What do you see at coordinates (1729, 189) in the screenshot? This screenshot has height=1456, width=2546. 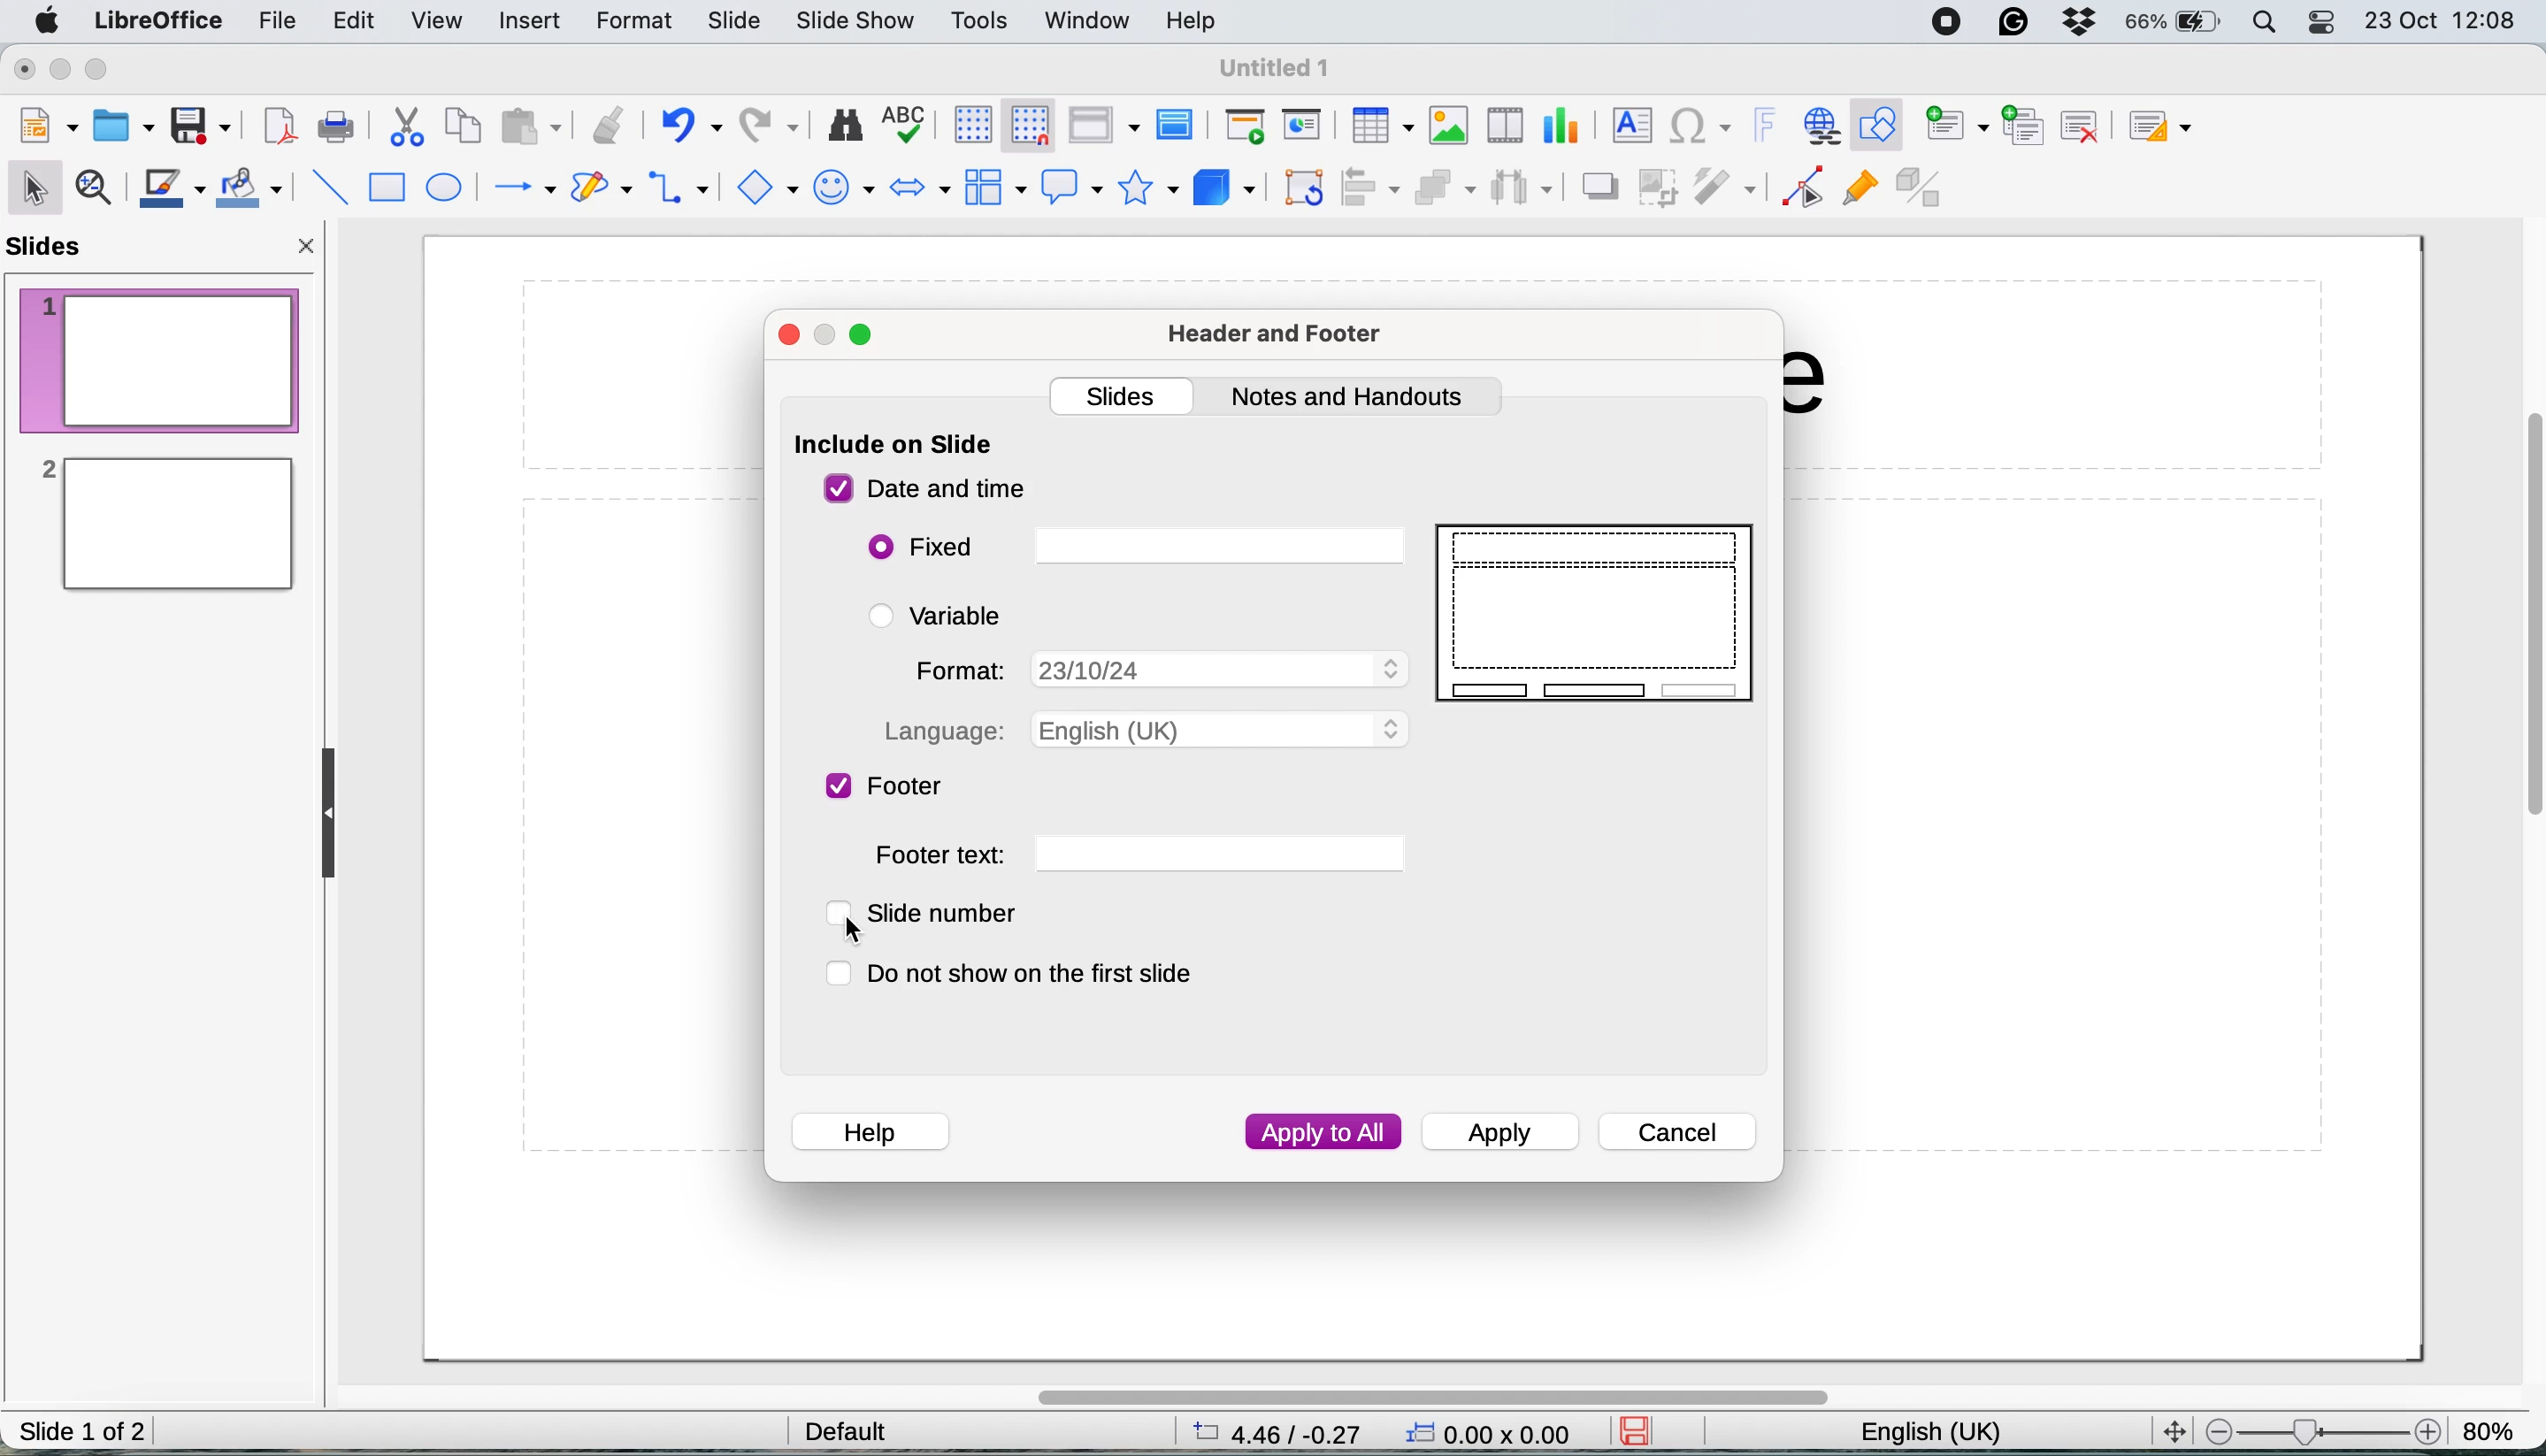 I see `filter` at bounding box center [1729, 189].